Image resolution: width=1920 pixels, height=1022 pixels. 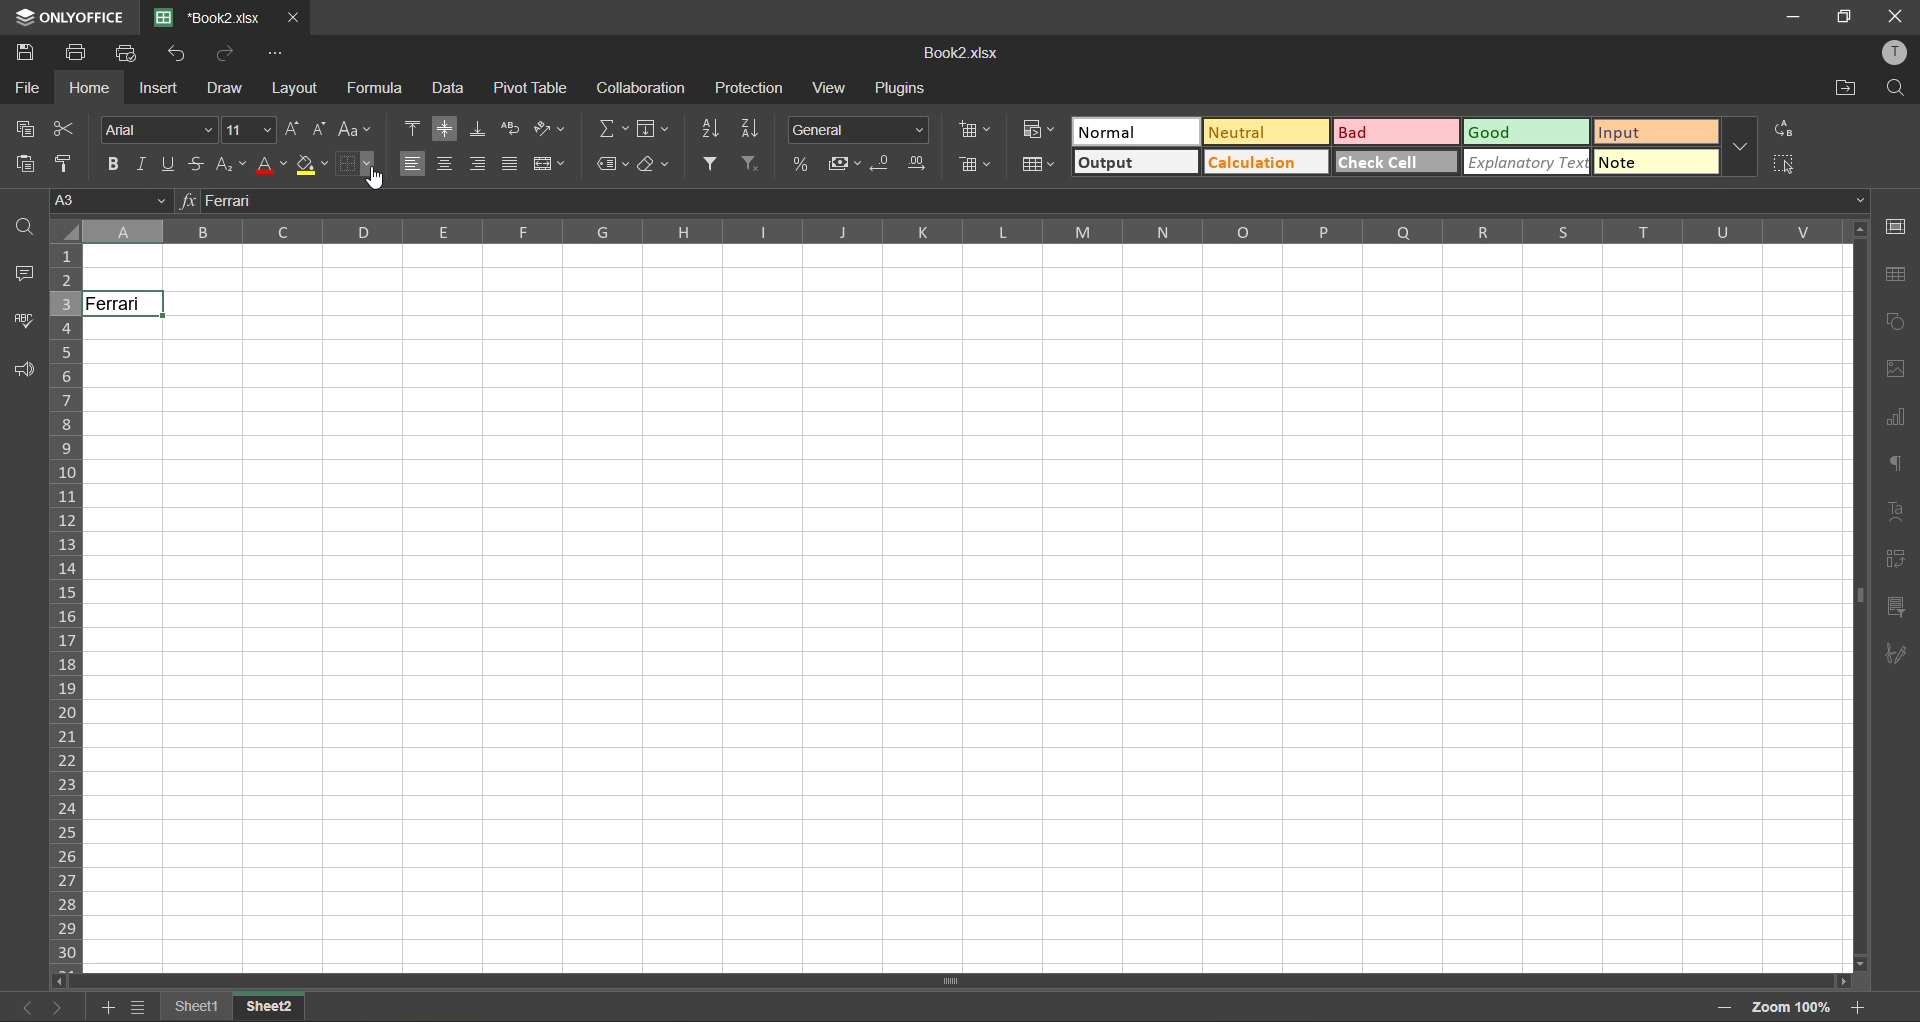 What do you see at coordinates (247, 128) in the screenshot?
I see `font size` at bounding box center [247, 128].